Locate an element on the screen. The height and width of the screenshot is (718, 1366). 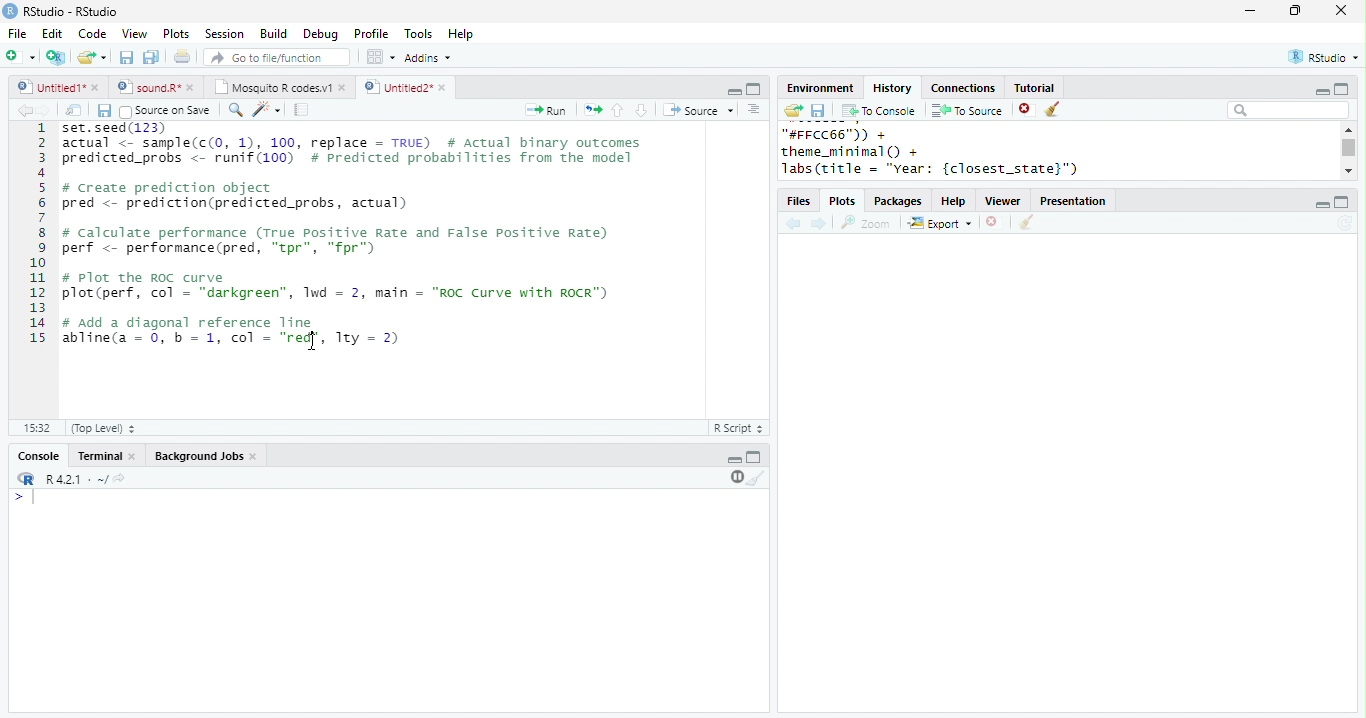
Addins is located at coordinates (428, 58).